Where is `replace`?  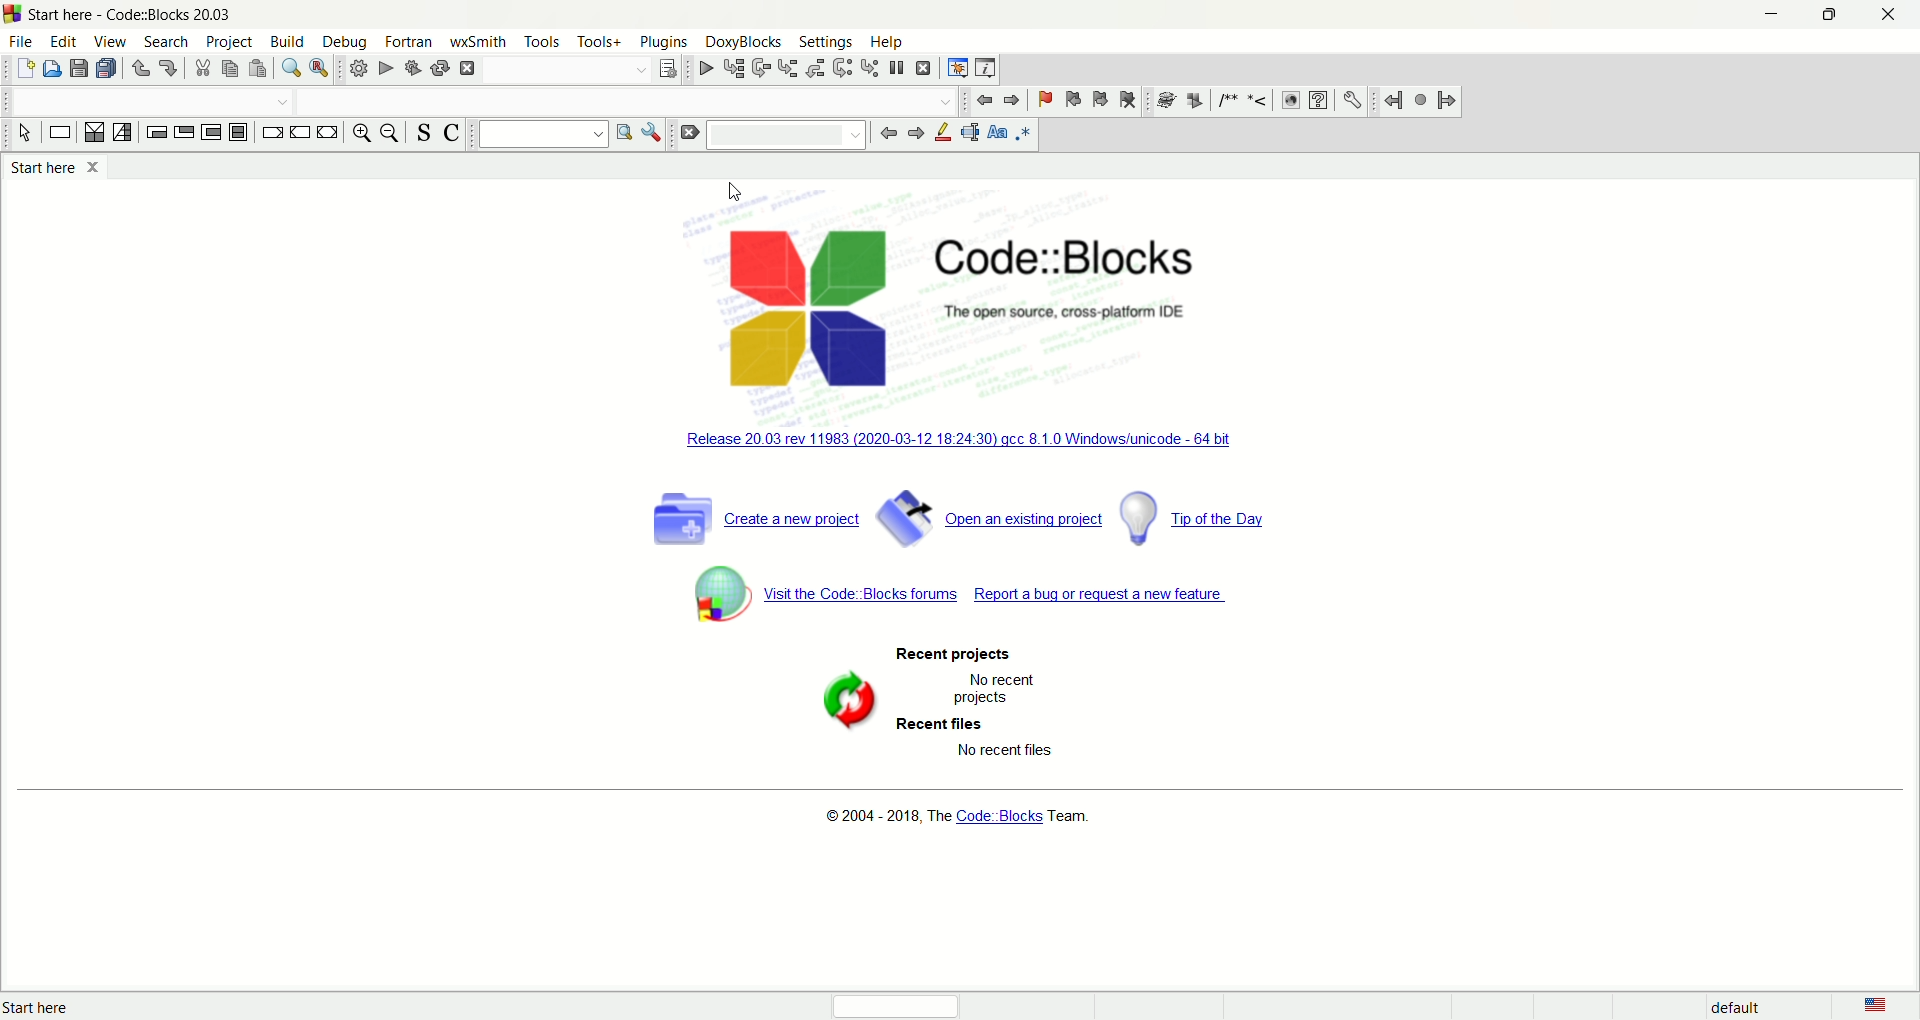
replace is located at coordinates (321, 67).